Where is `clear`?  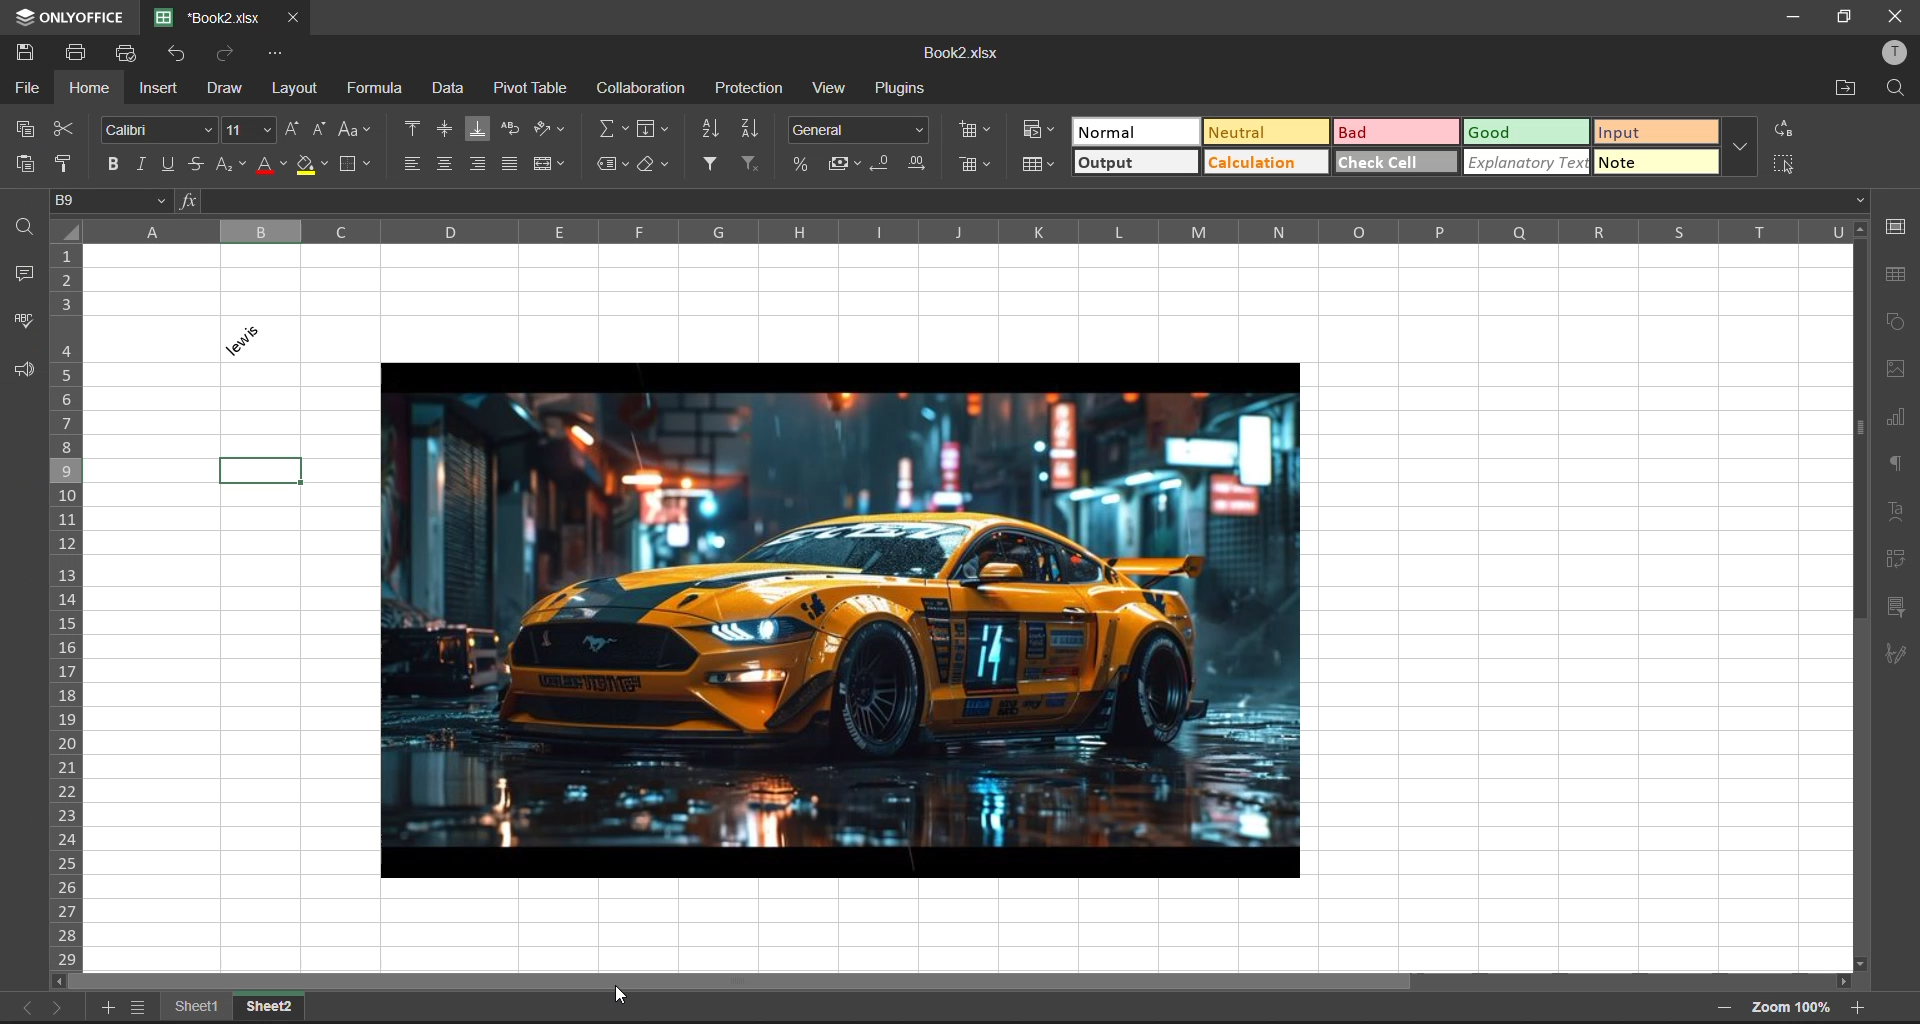 clear is located at coordinates (658, 167).